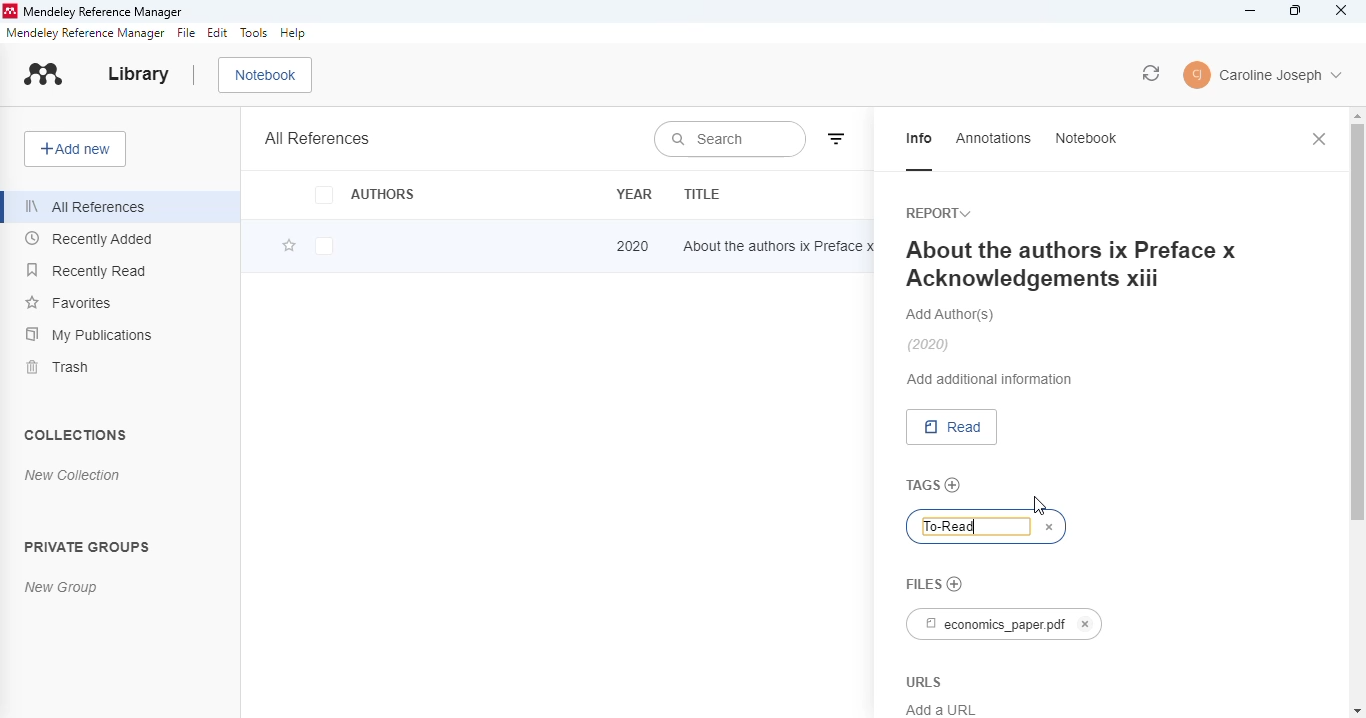  Describe the element at coordinates (85, 33) in the screenshot. I see `mendeley reference manager` at that location.